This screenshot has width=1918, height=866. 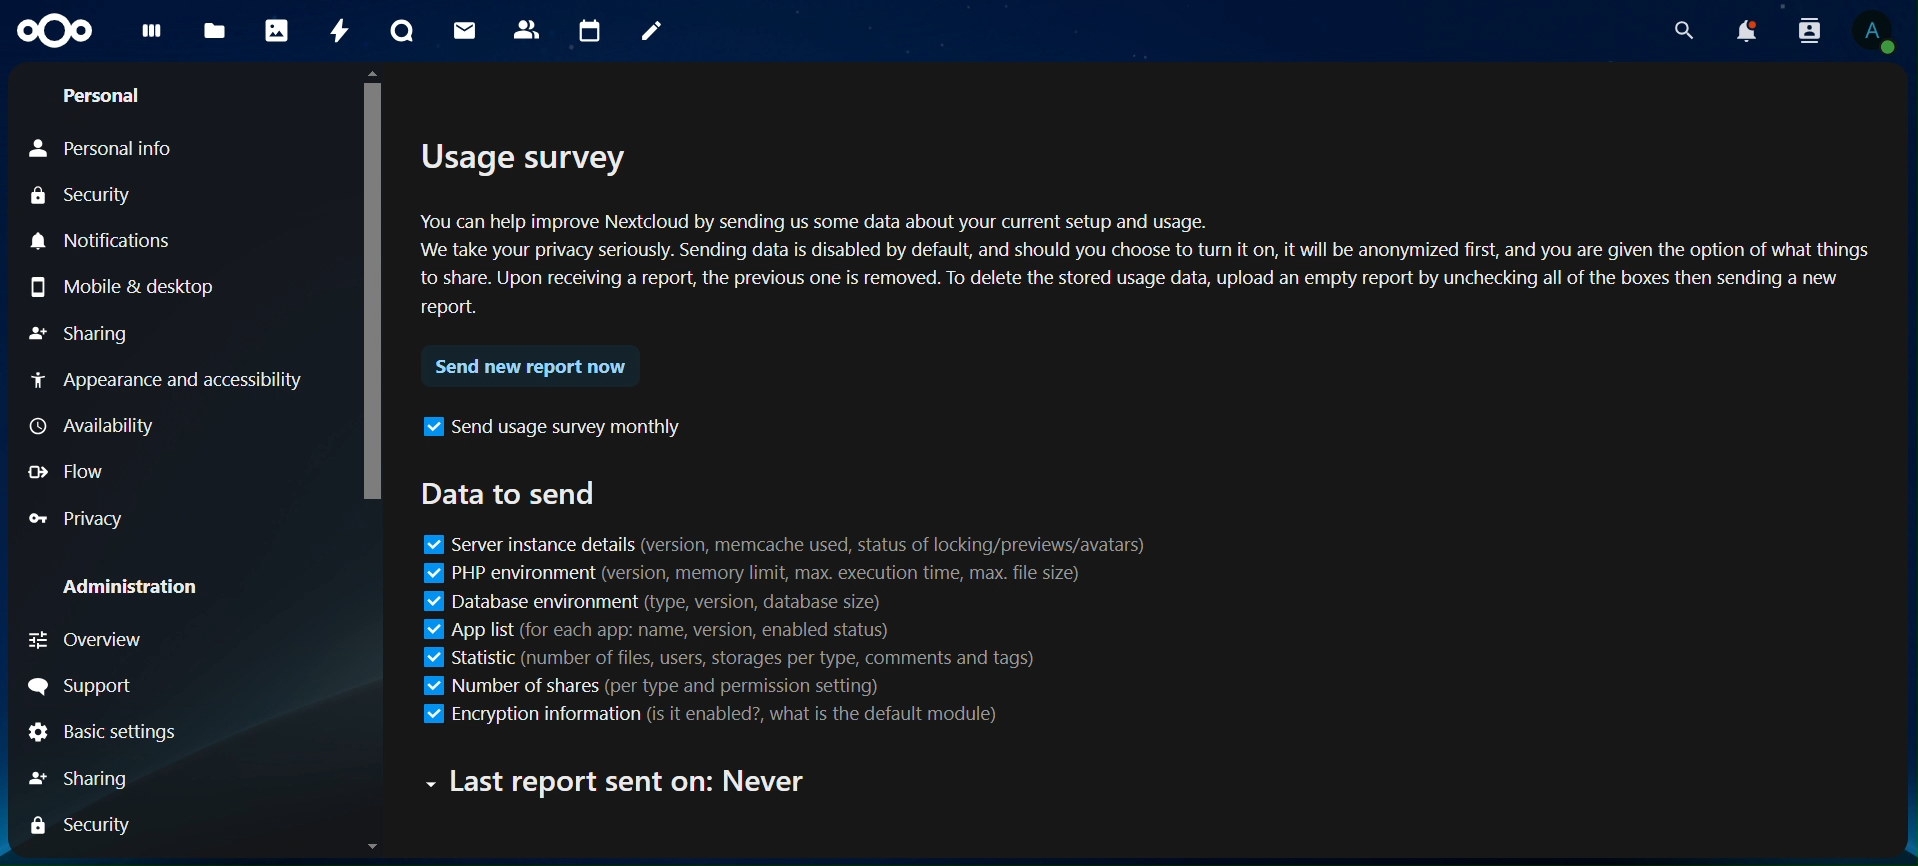 I want to click on icon, so click(x=436, y=427).